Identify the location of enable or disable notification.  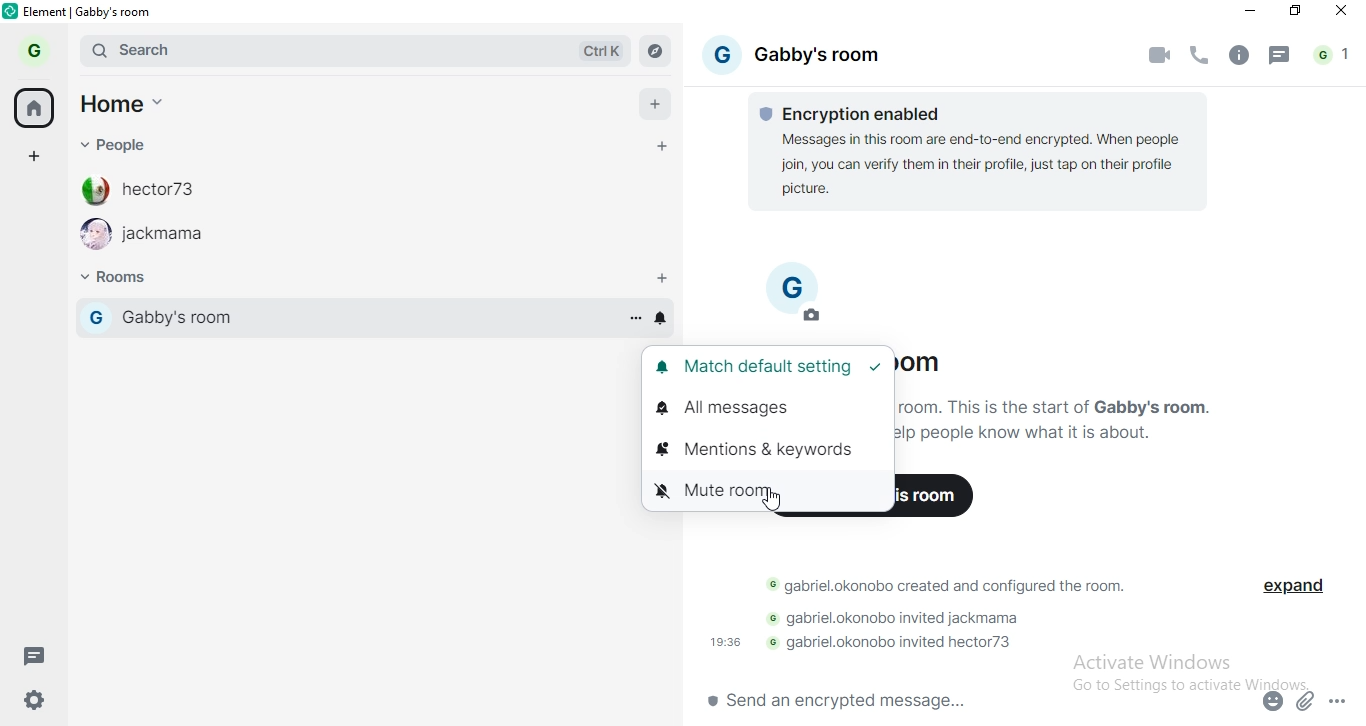
(662, 321).